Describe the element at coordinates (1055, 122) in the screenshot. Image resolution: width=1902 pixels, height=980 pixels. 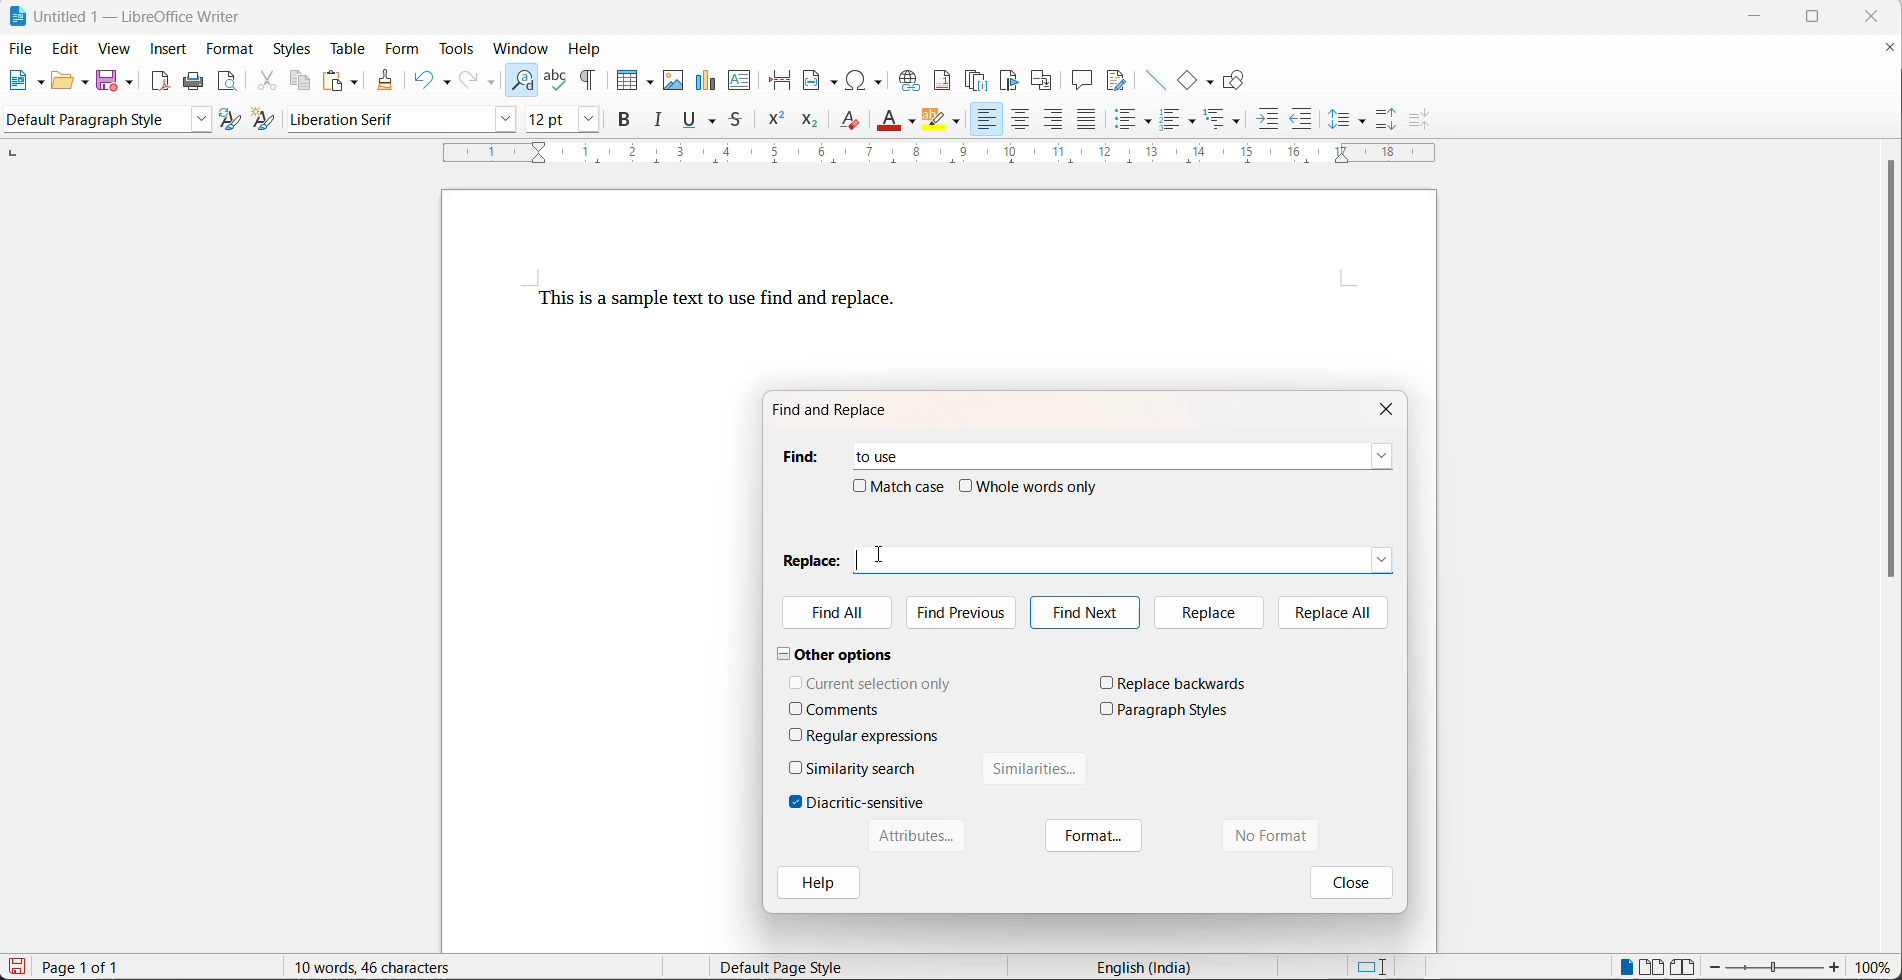
I see `text align left` at that location.